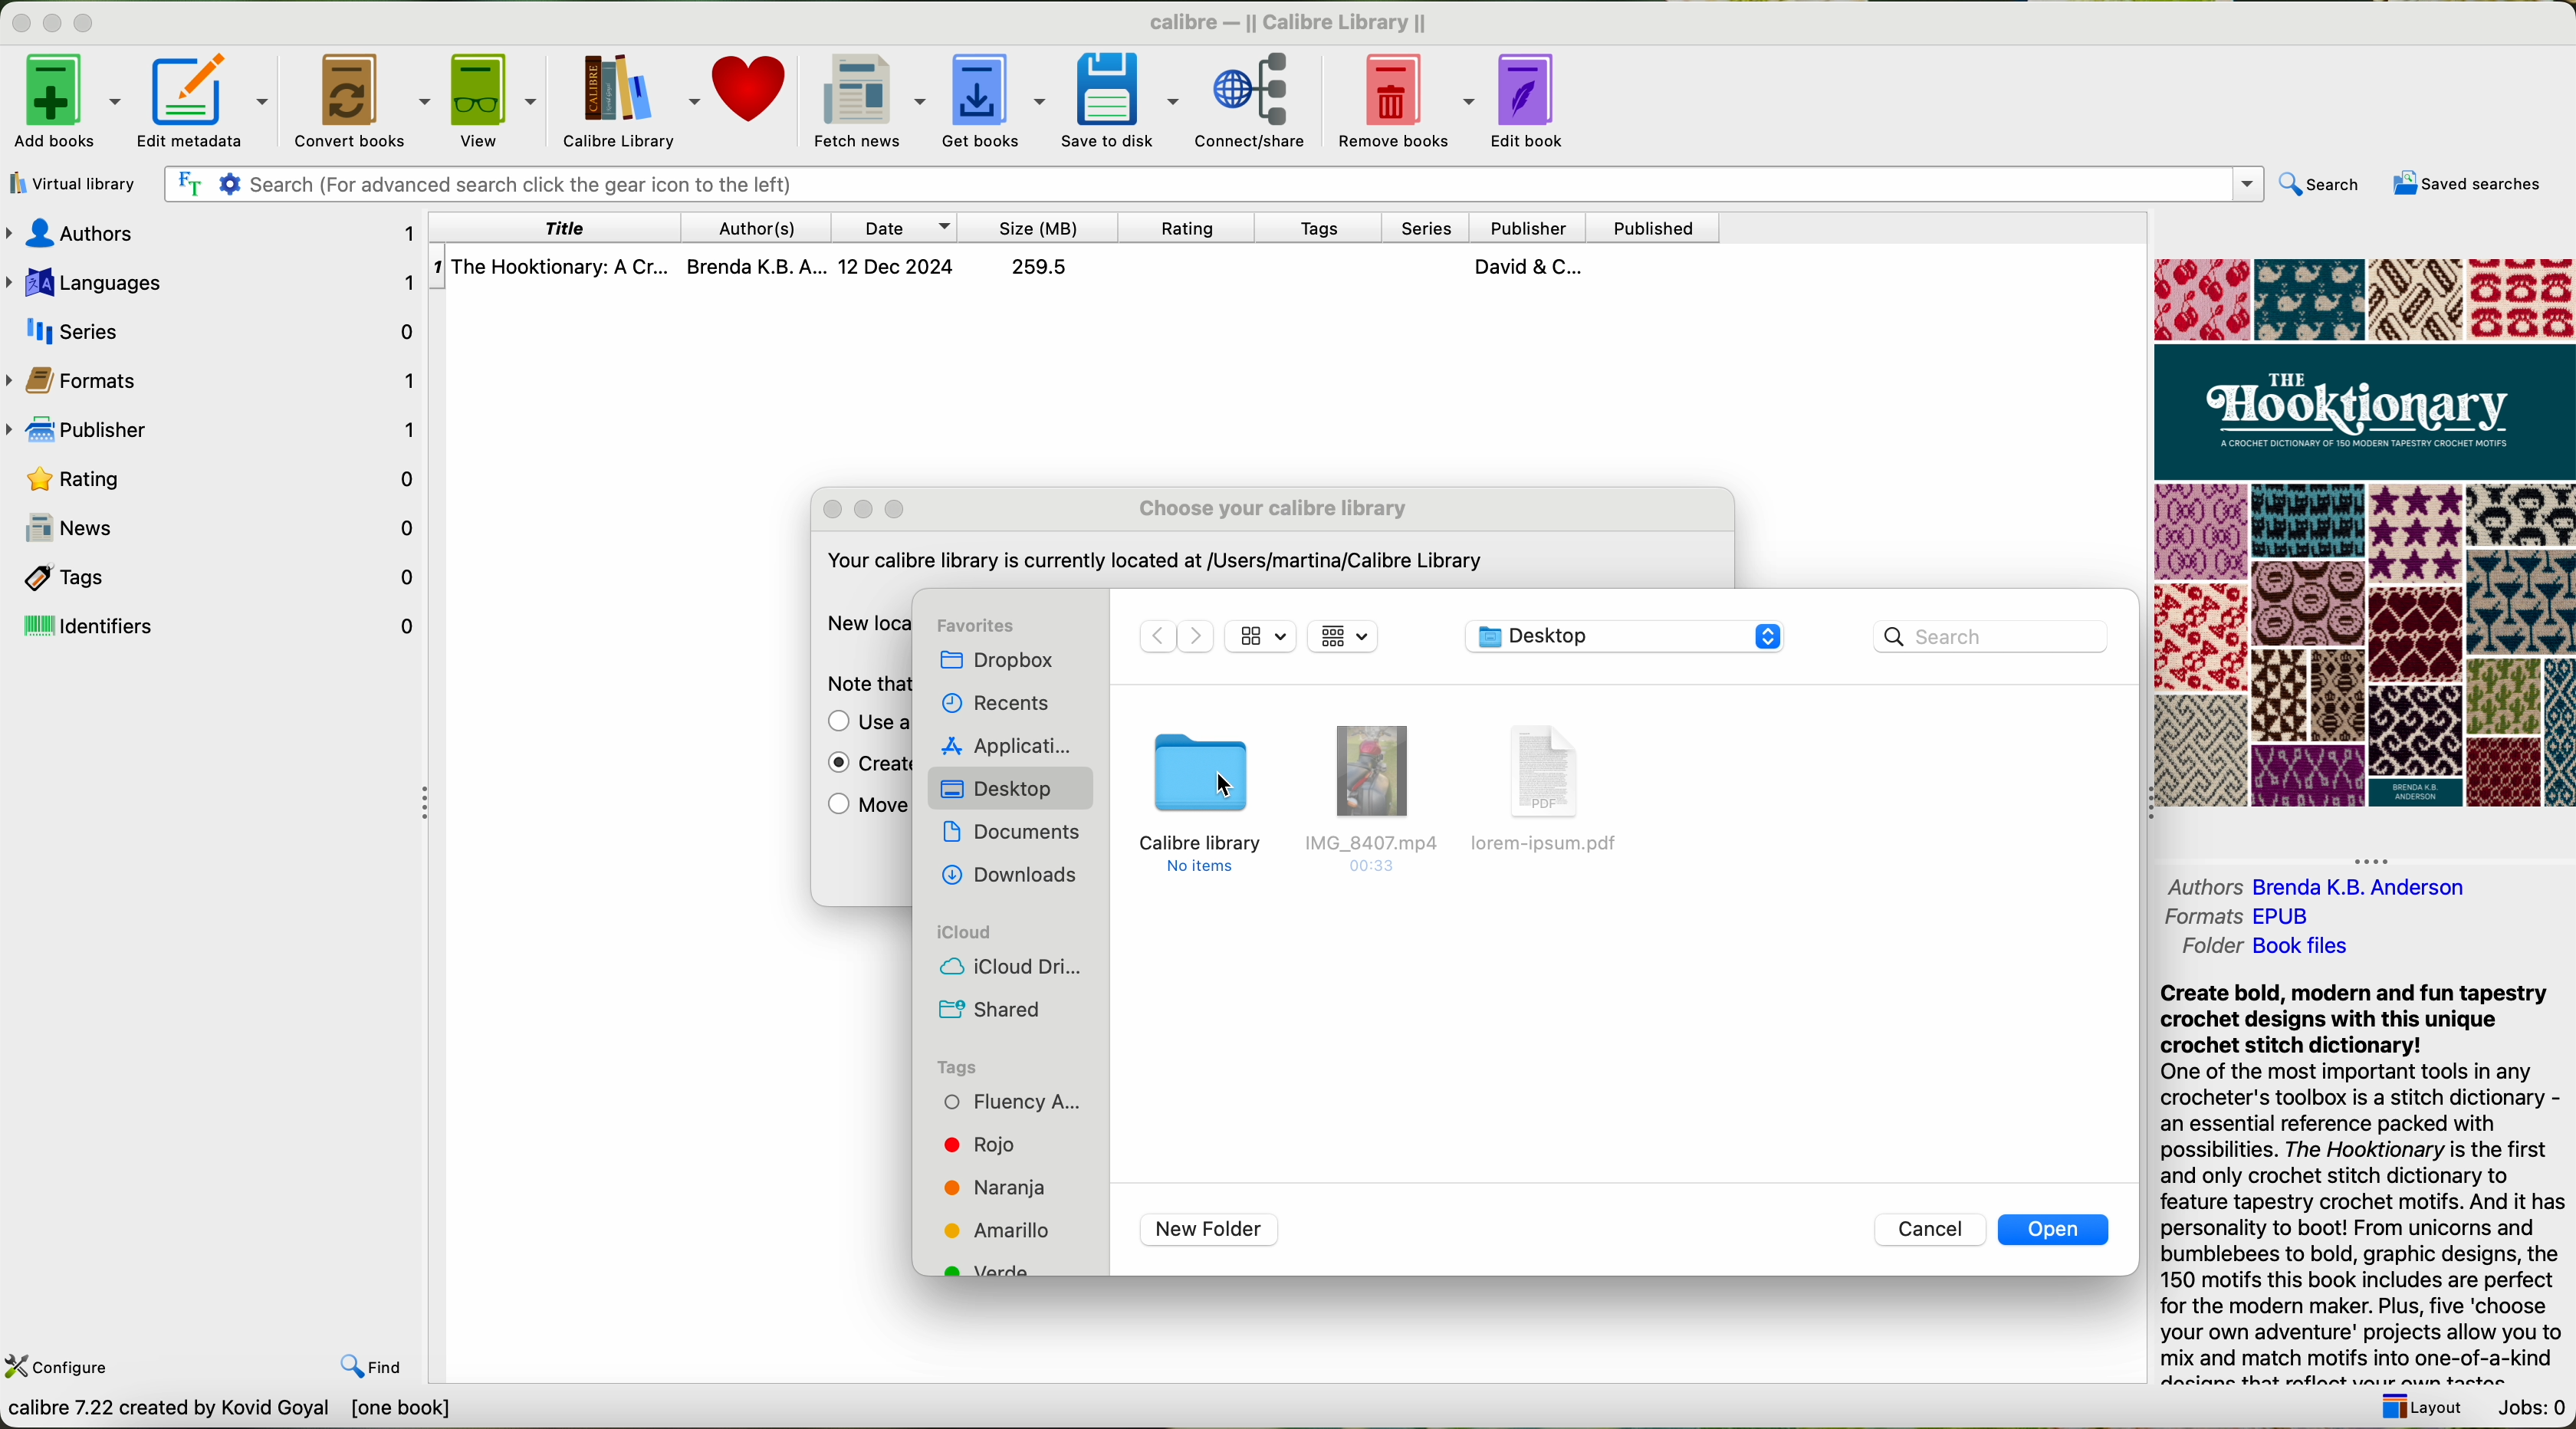 The height and width of the screenshot is (1429, 2576). Describe the element at coordinates (1528, 99) in the screenshot. I see `edit book` at that location.